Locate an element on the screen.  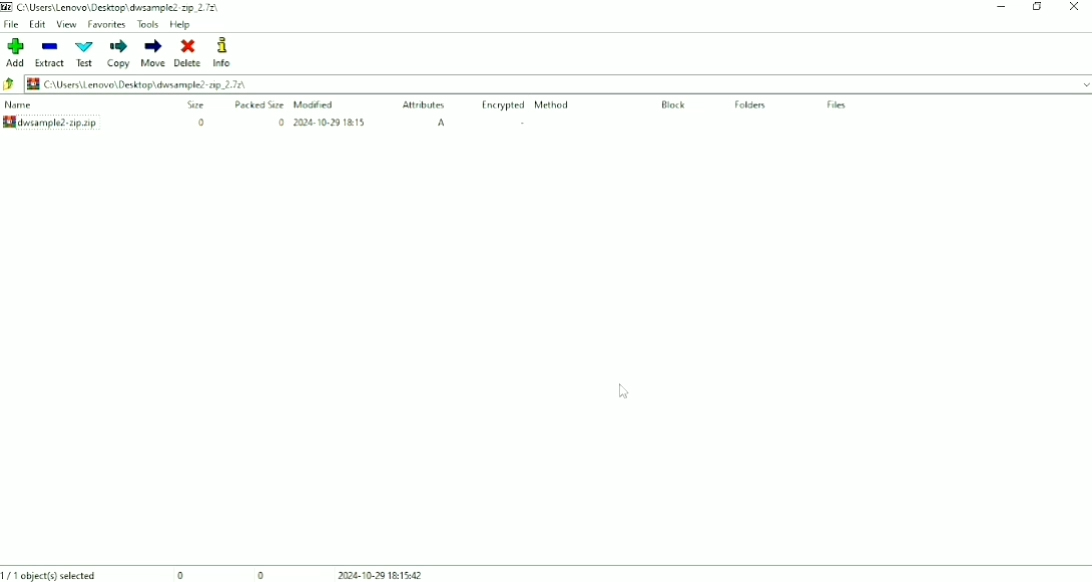
2024-10-29 18:15:42 is located at coordinates (389, 575).